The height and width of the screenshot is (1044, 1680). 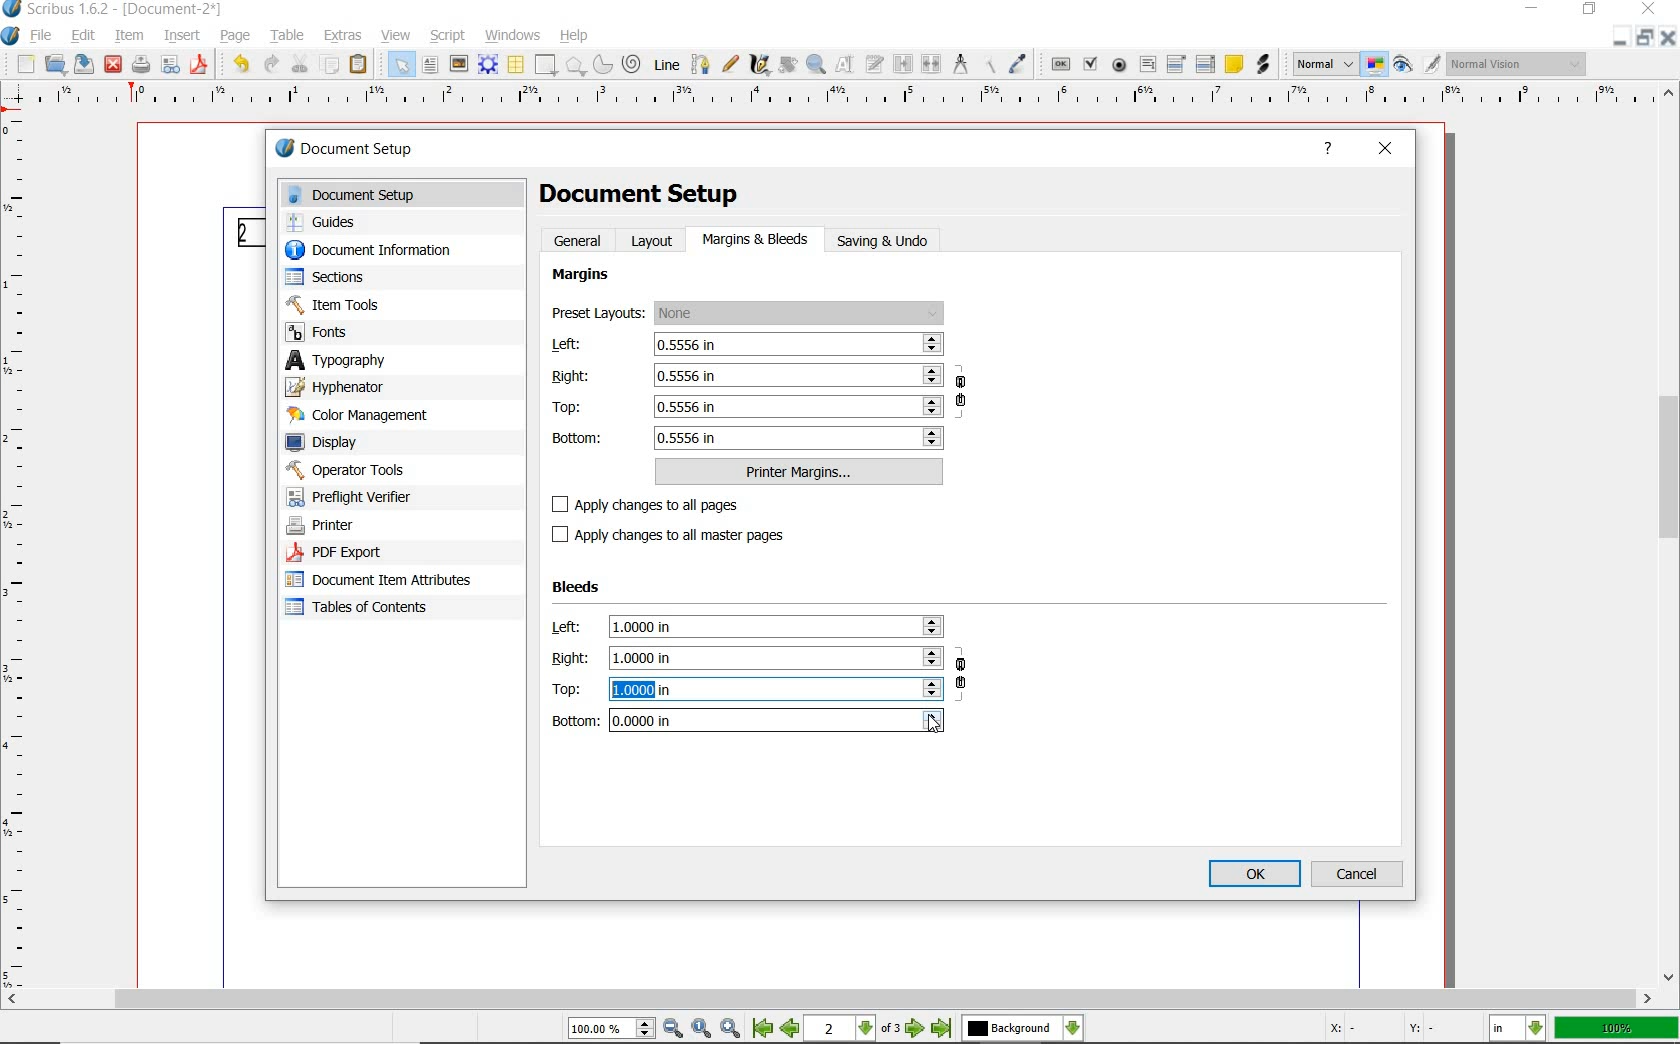 What do you see at coordinates (364, 417) in the screenshot?
I see `color management` at bounding box center [364, 417].